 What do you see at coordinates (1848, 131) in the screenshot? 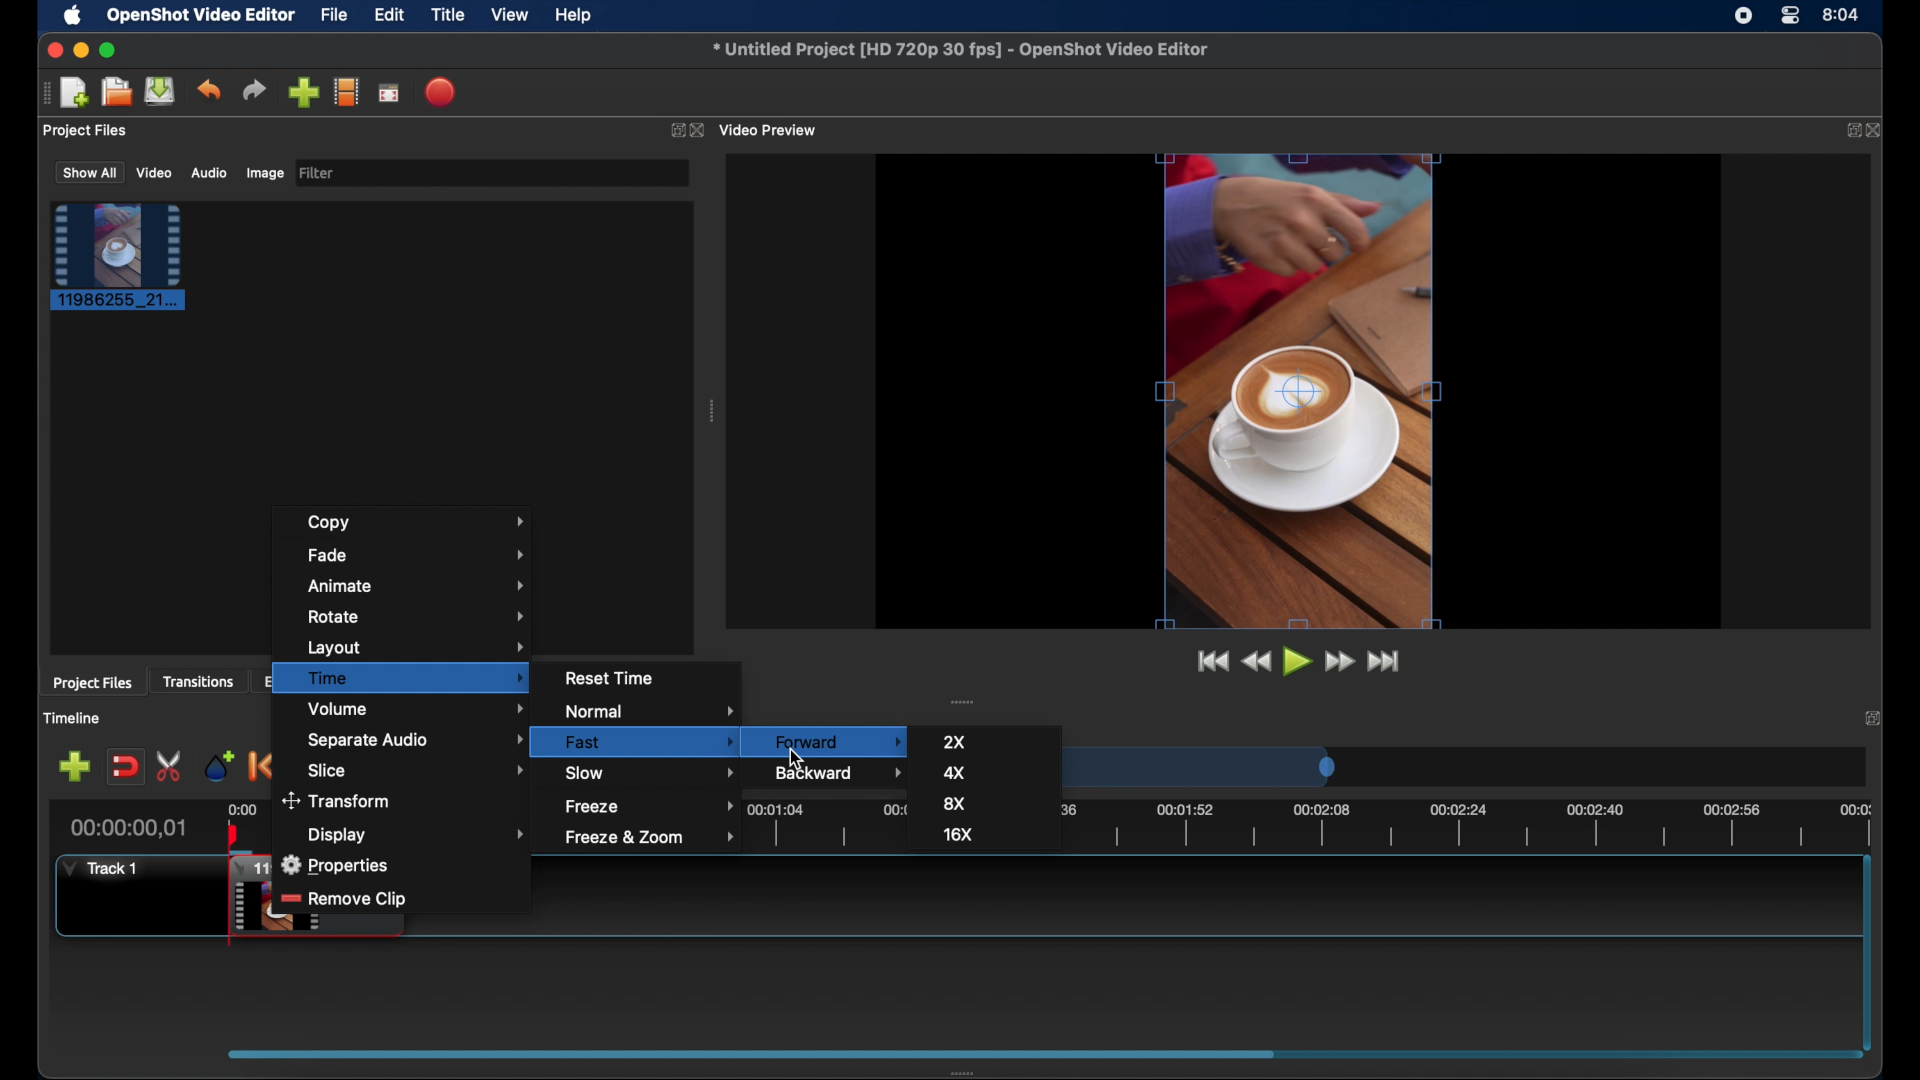
I see `expand` at bounding box center [1848, 131].